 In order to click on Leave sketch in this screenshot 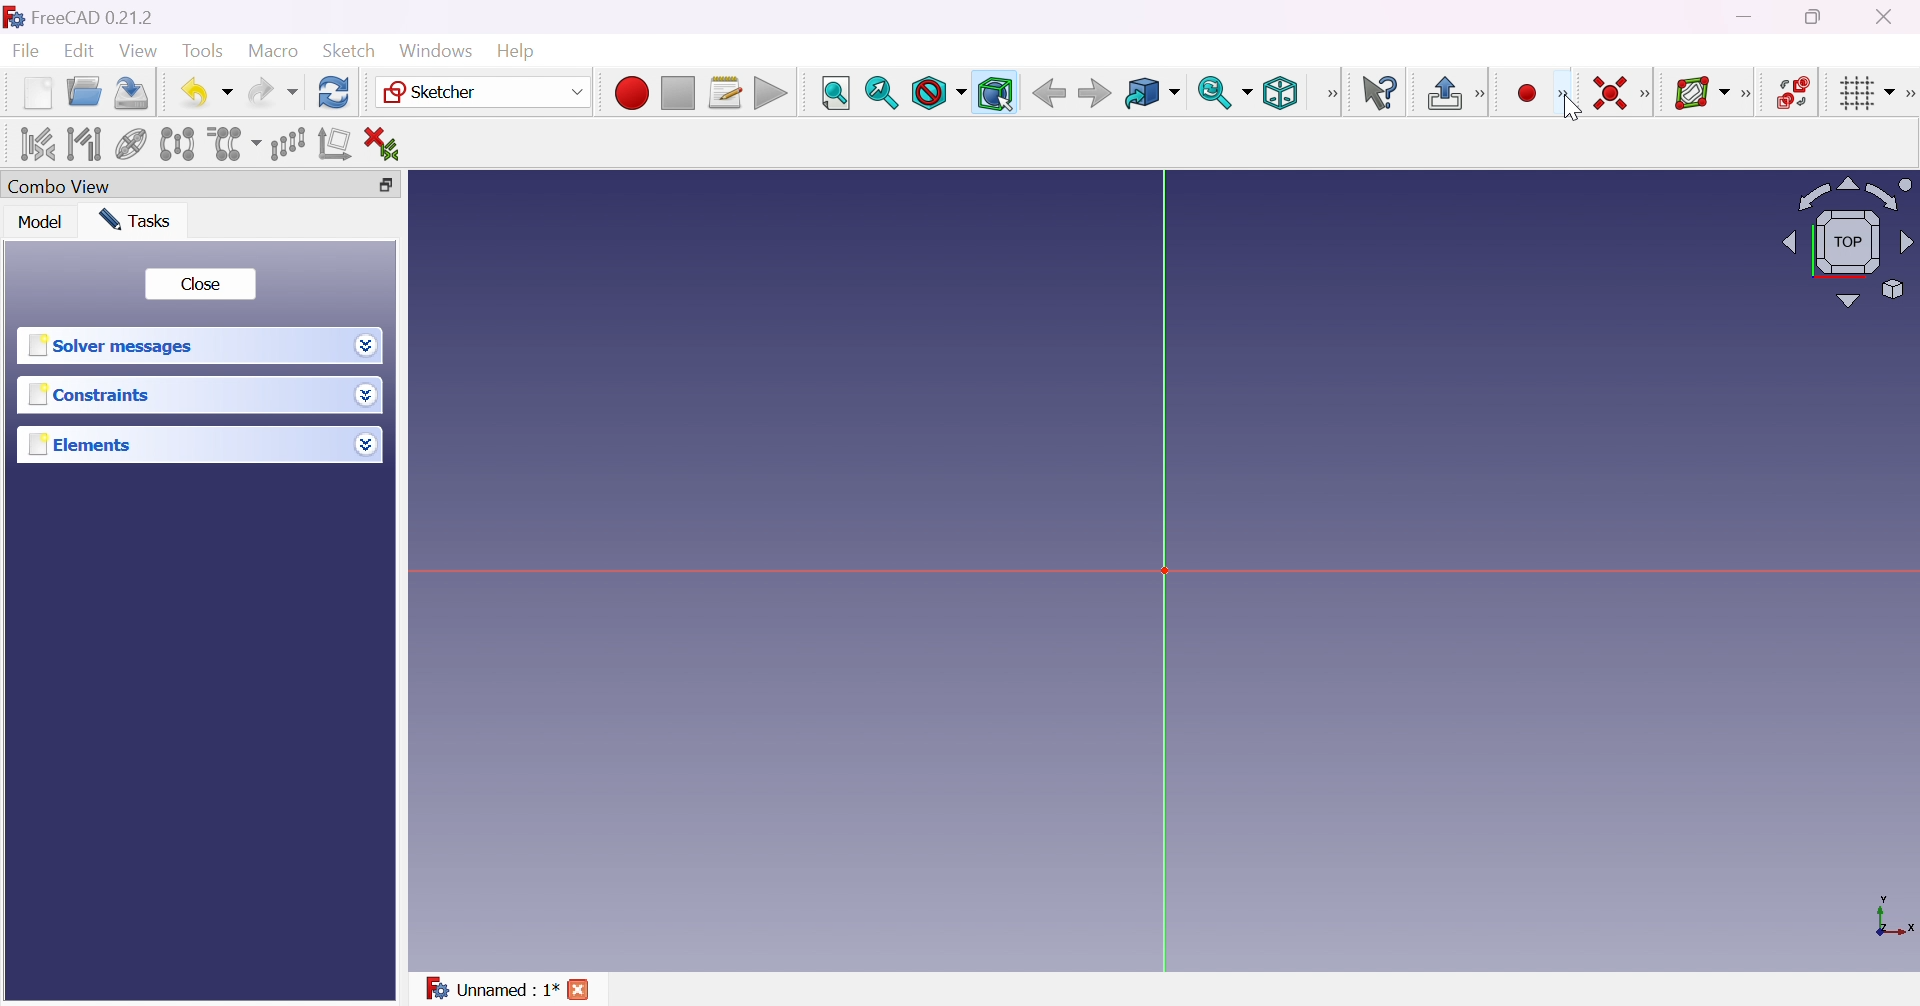, I will do `click(1443, 93)`.